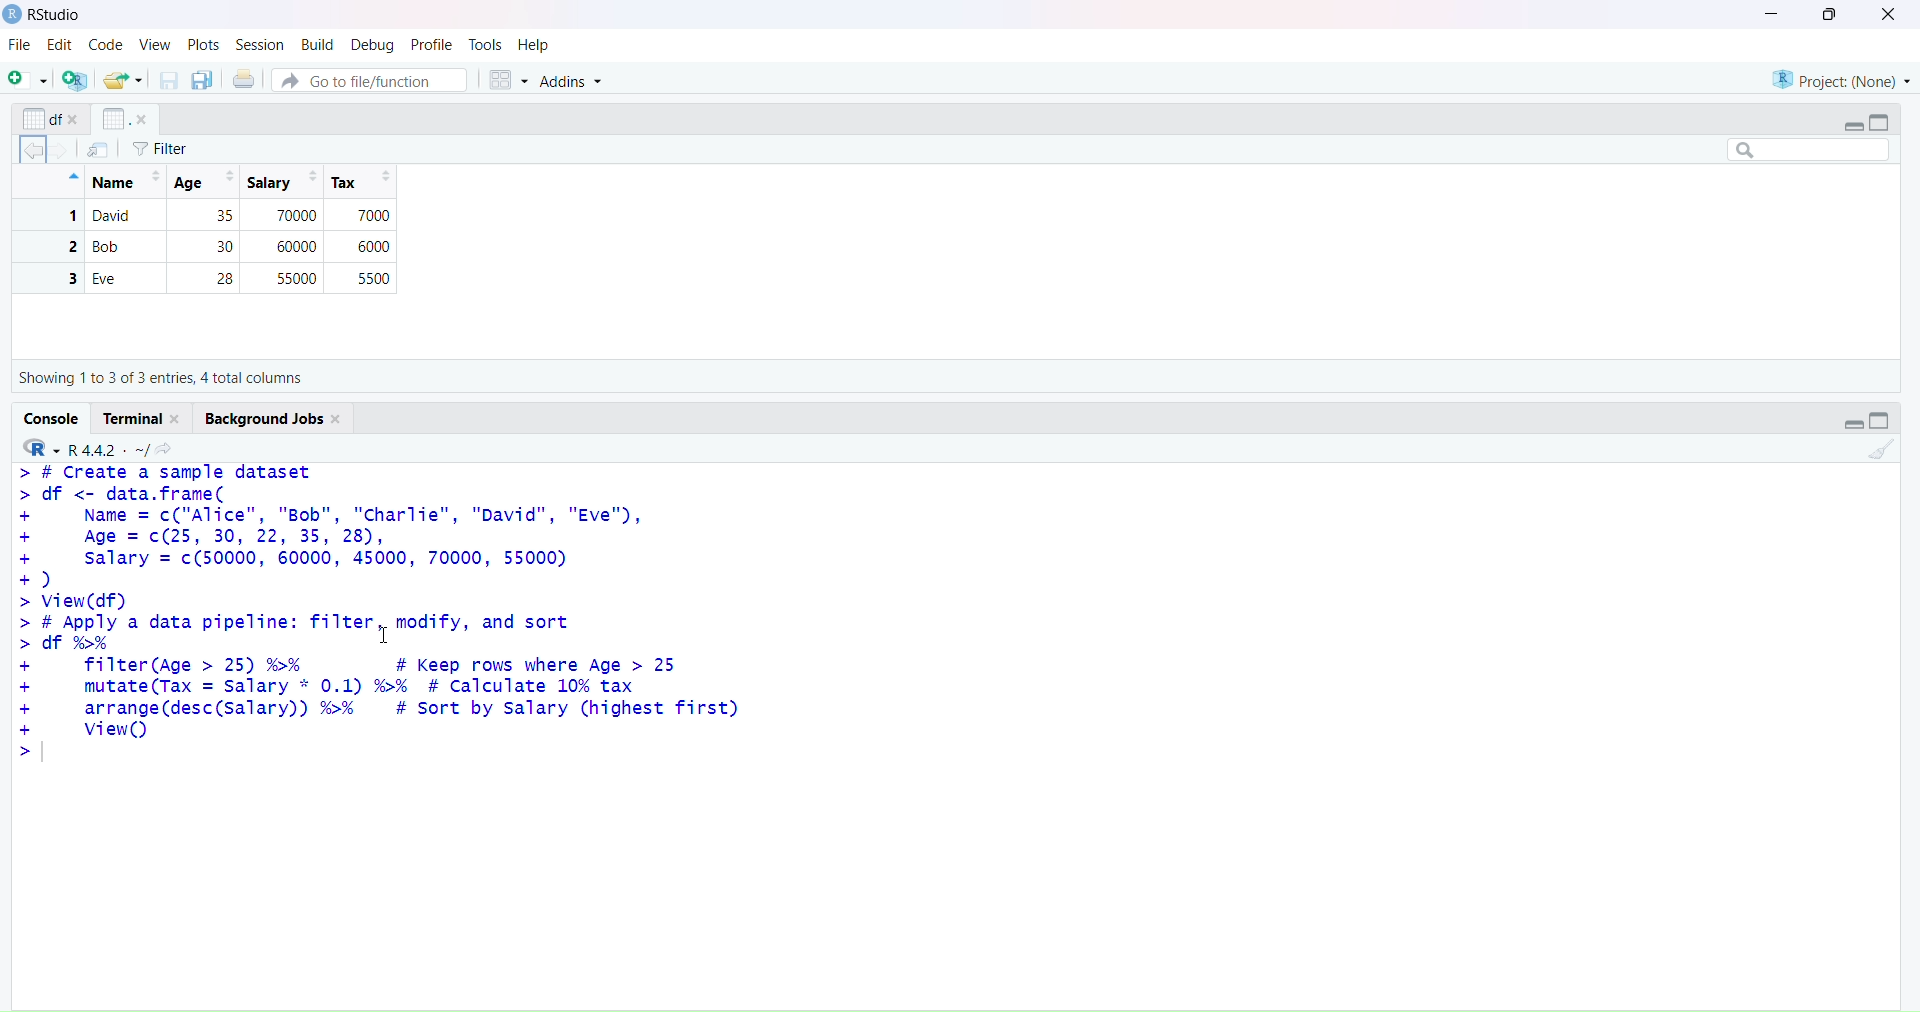 Image resolution: width=1920 pixels, height=1012 pixels. I want to click on x, so click(124, 119).